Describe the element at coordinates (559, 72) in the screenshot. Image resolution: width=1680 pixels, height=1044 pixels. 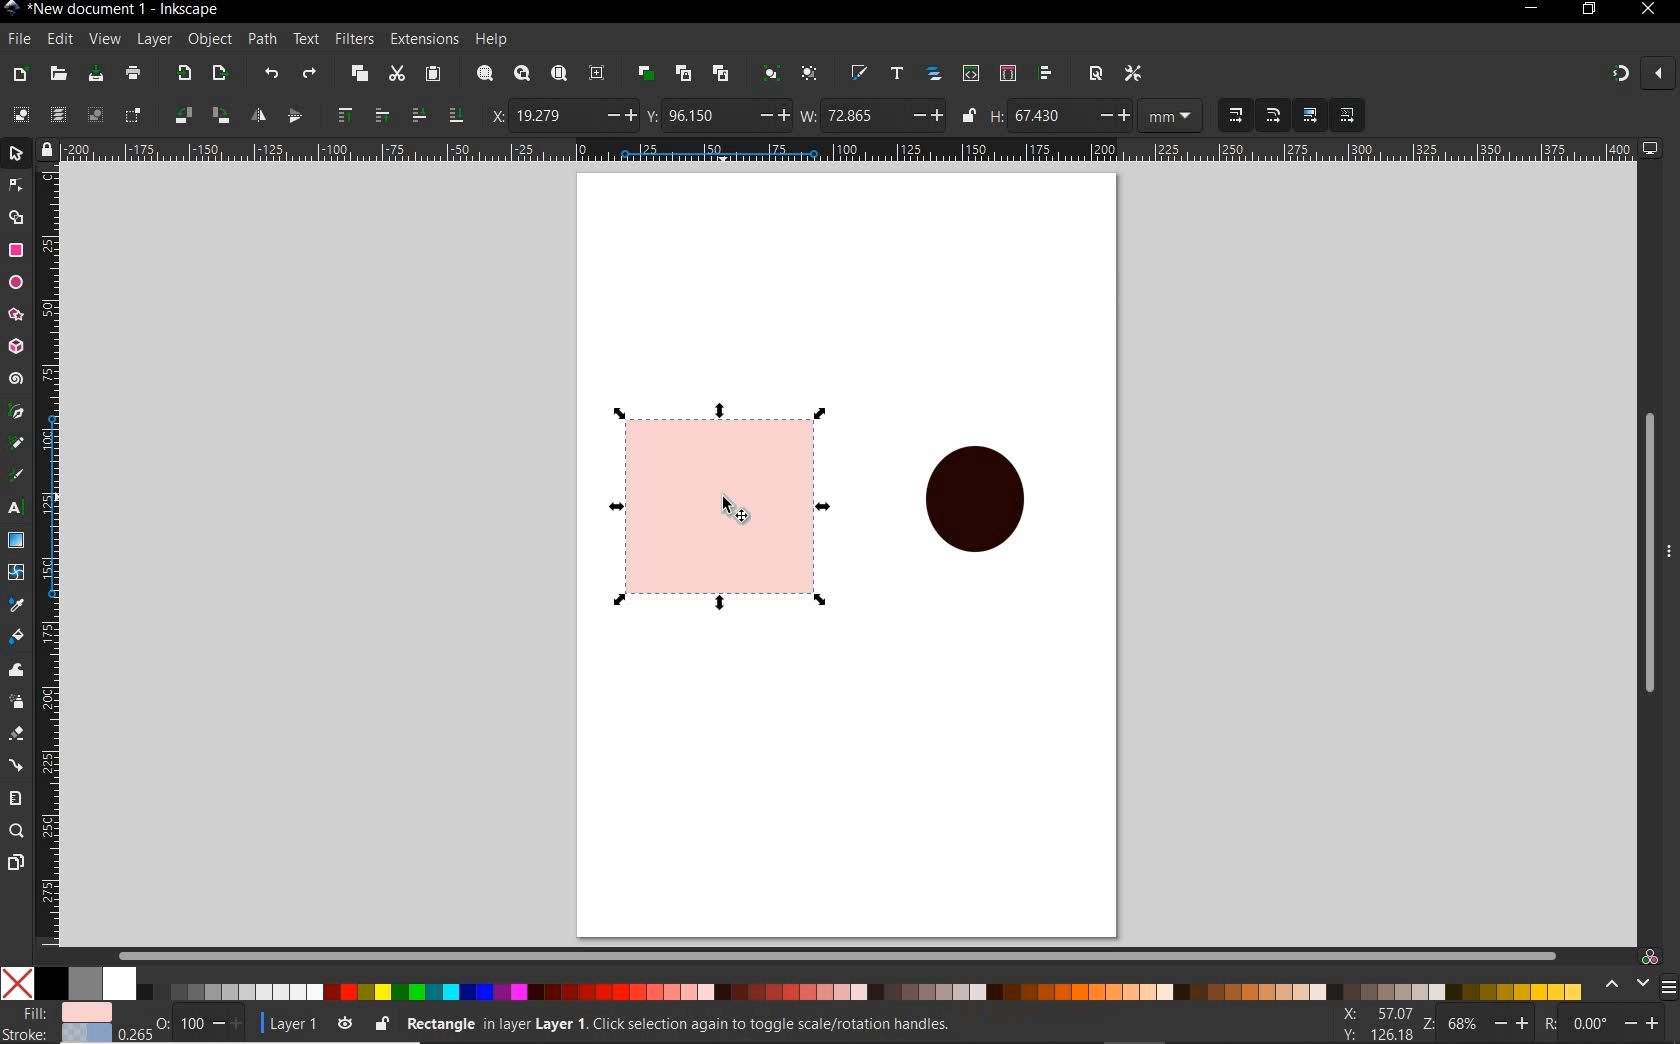
I see `zoom page` at that location.